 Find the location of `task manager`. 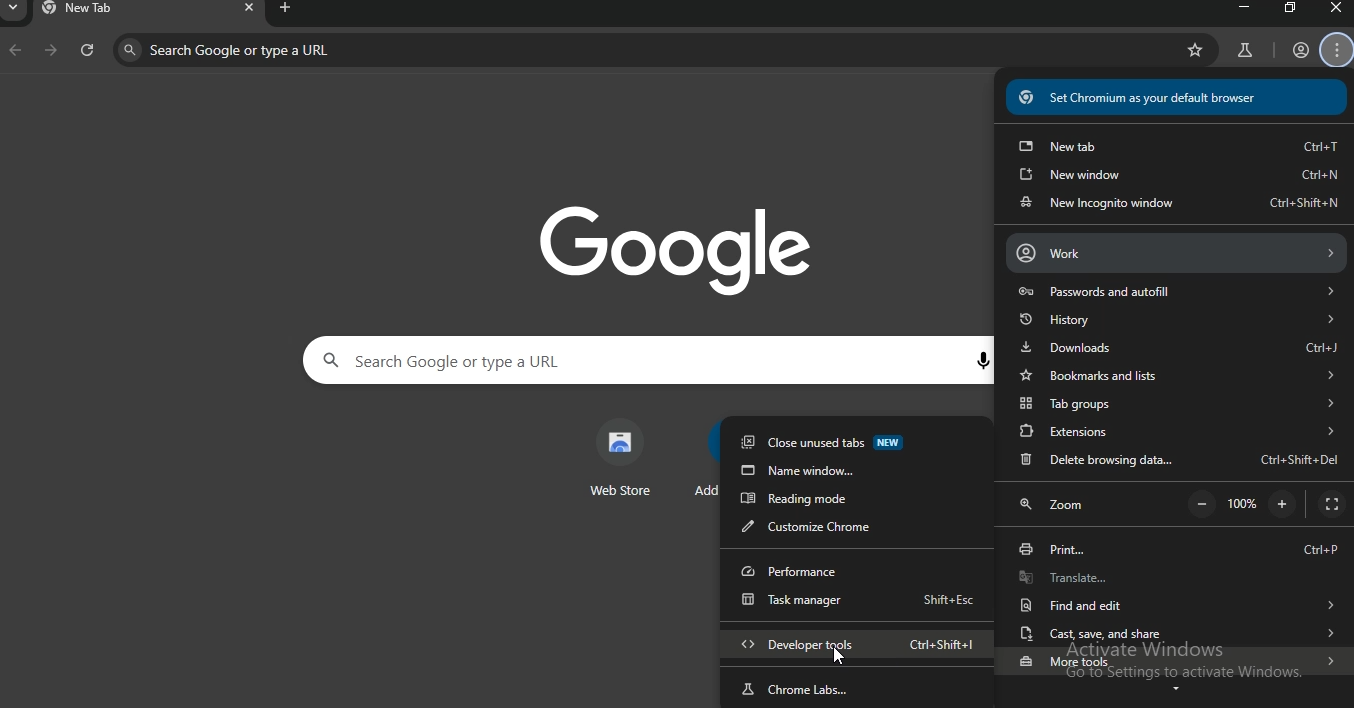

task manager is located at coordinates (855, 604).